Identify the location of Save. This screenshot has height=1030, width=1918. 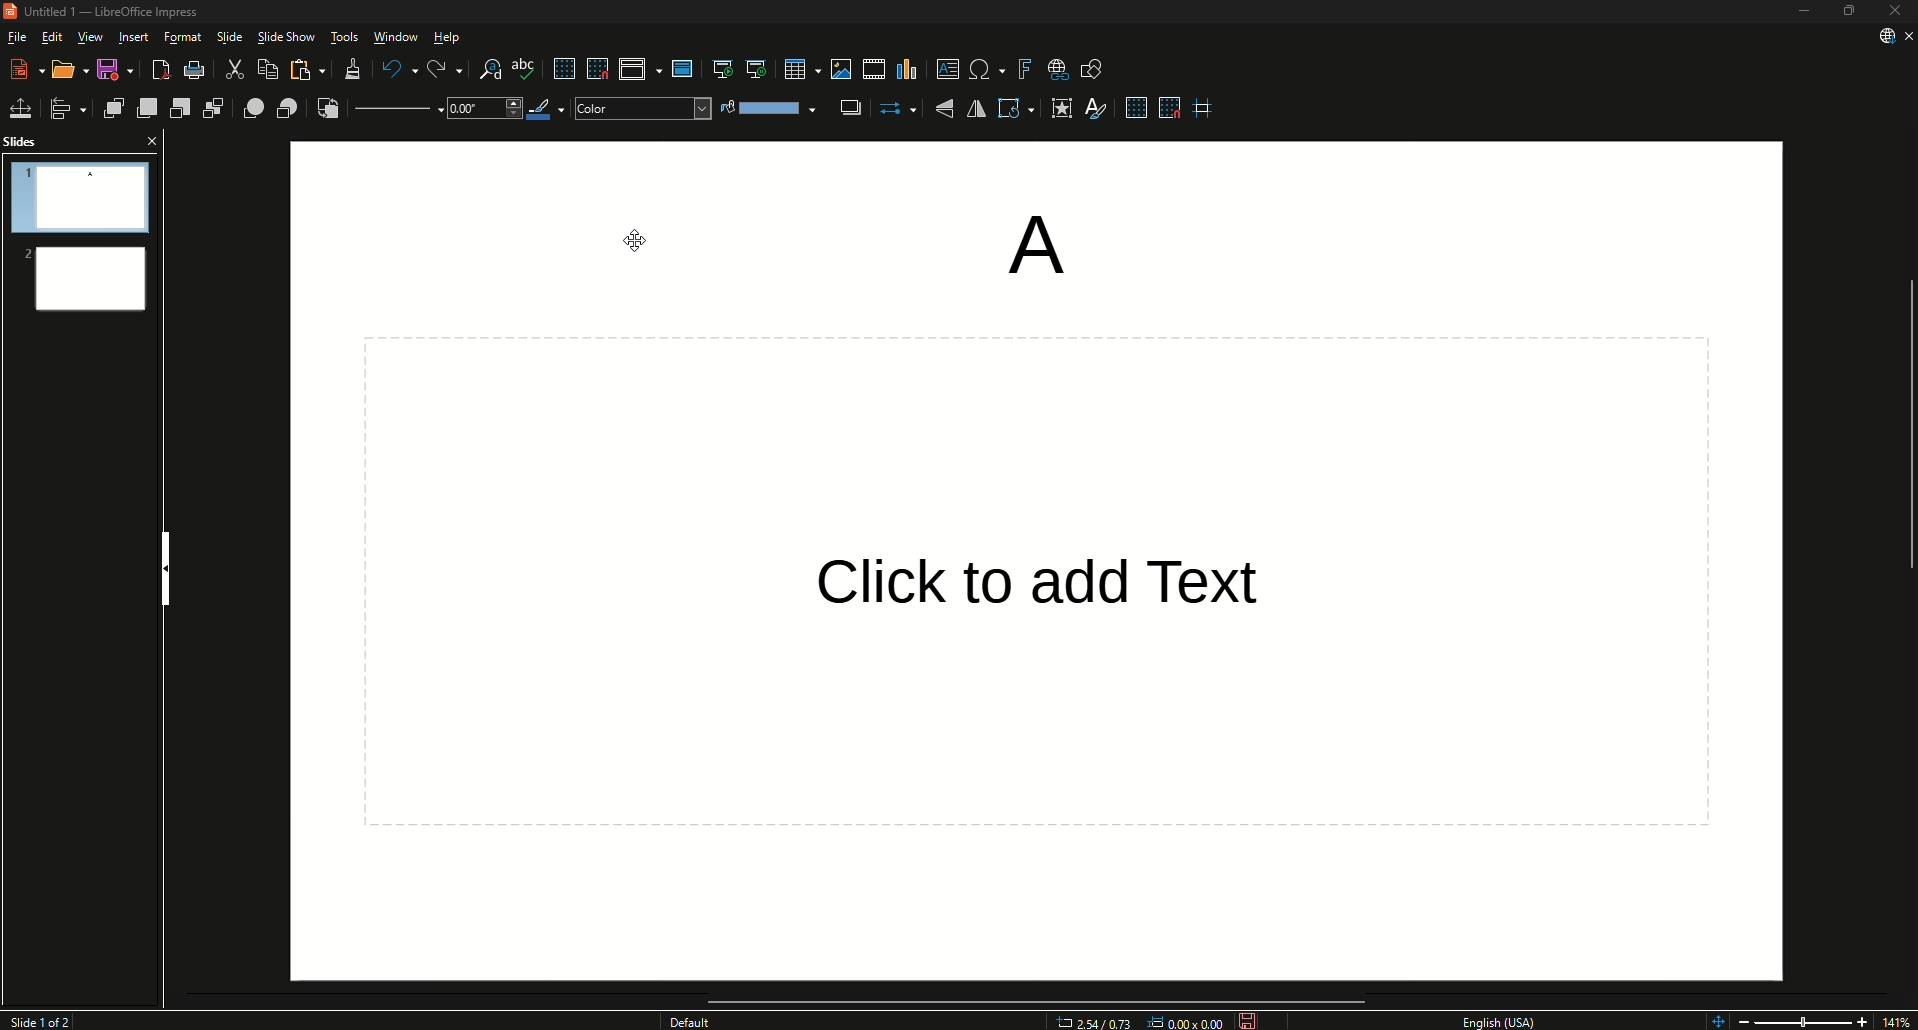
(110, 69).